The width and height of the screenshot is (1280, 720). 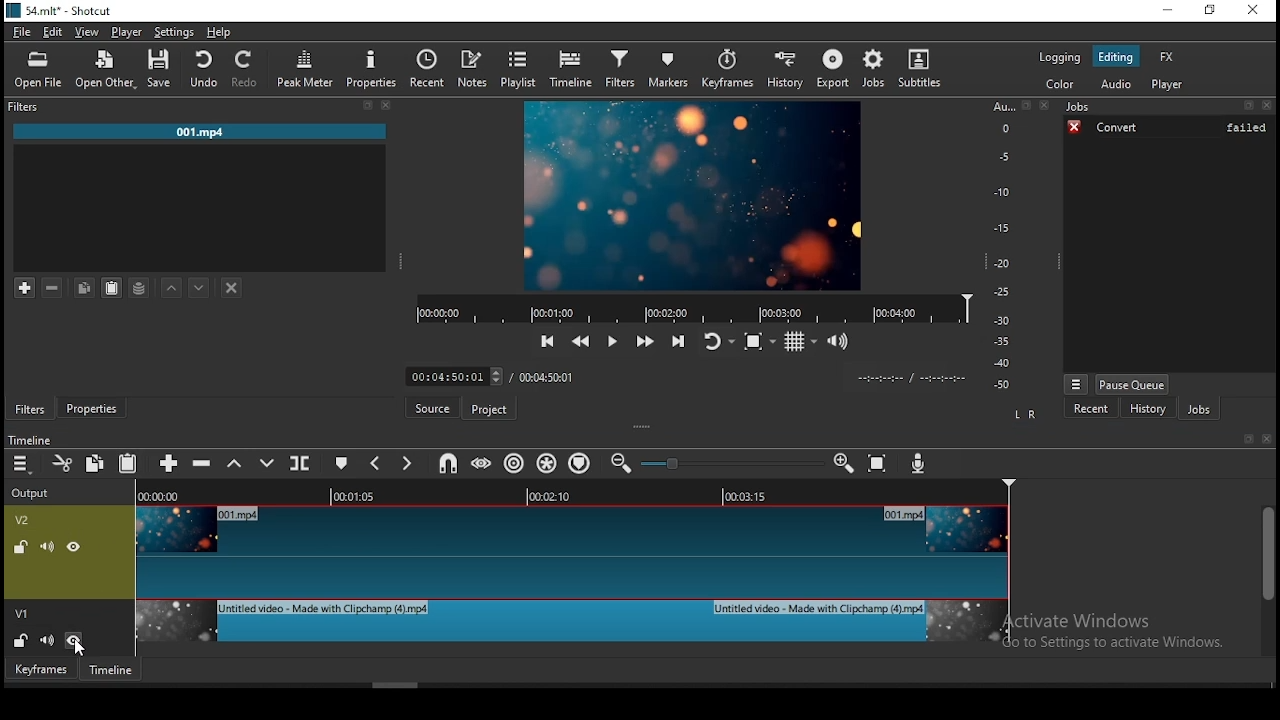 I want to click on editing, so click(x=1116, y=56).